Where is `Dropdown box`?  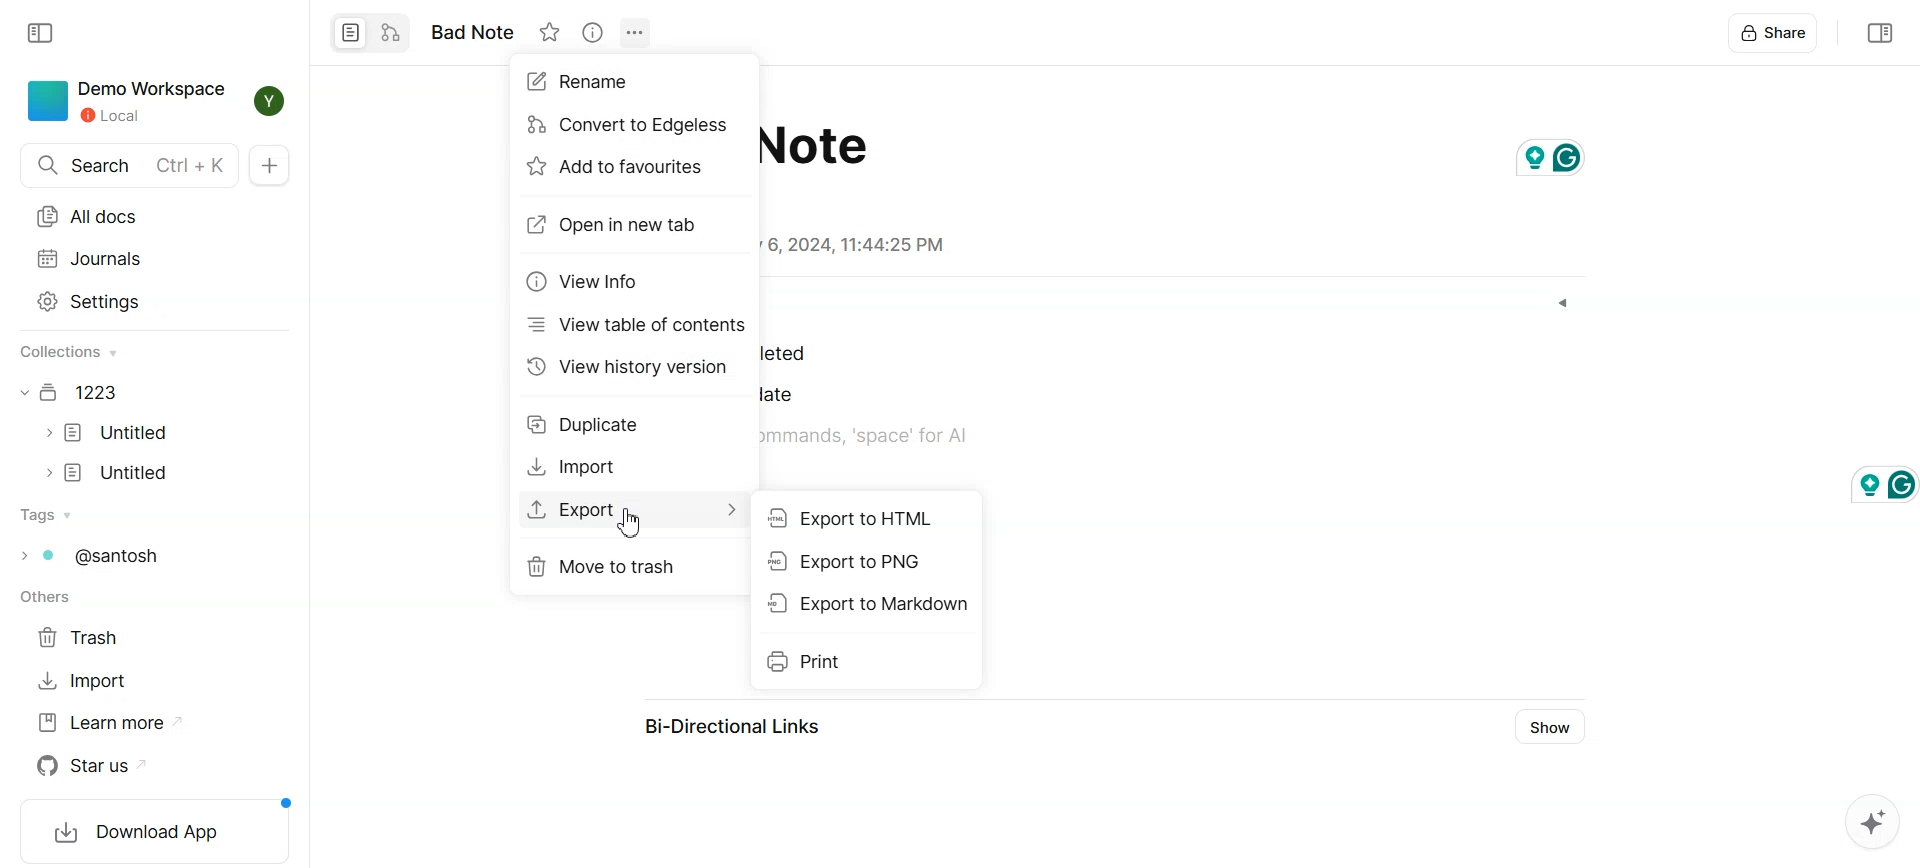
Dropdown box is located at coordinates (1563, 303).